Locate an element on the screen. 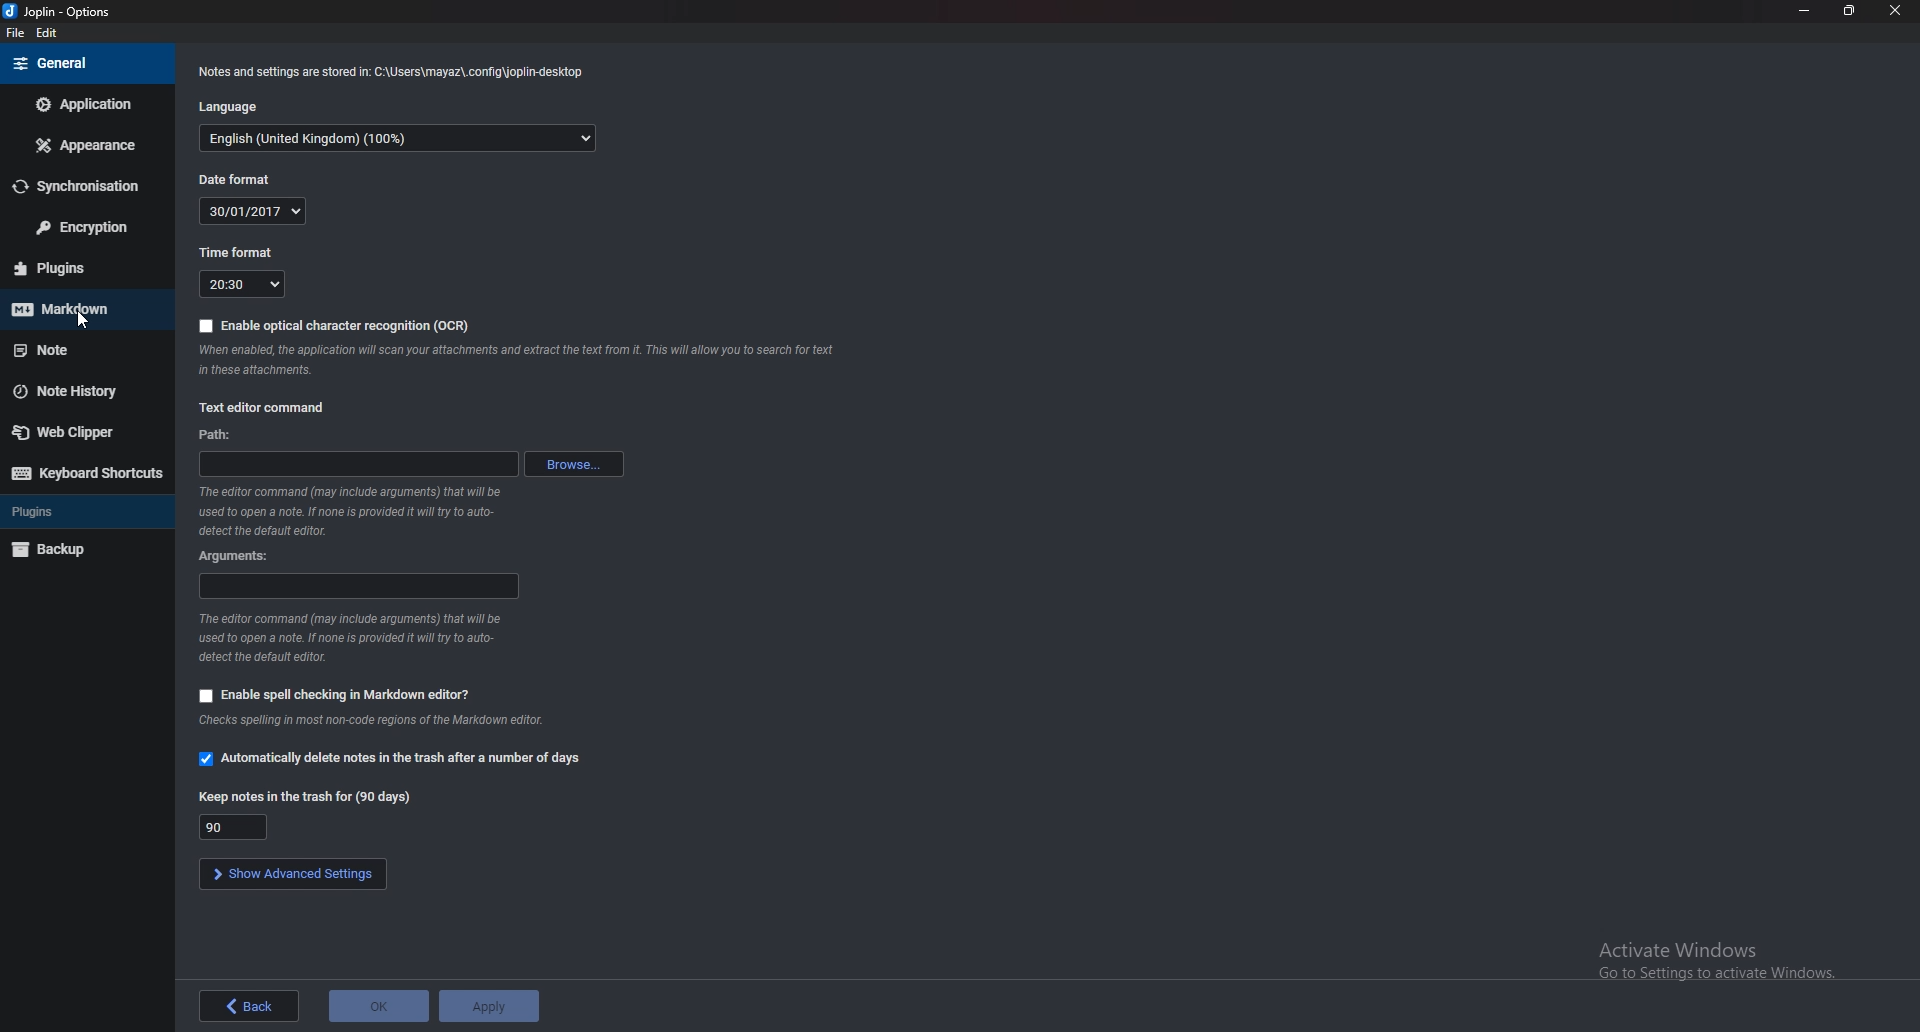  90 is located at coordinates (233, 826).